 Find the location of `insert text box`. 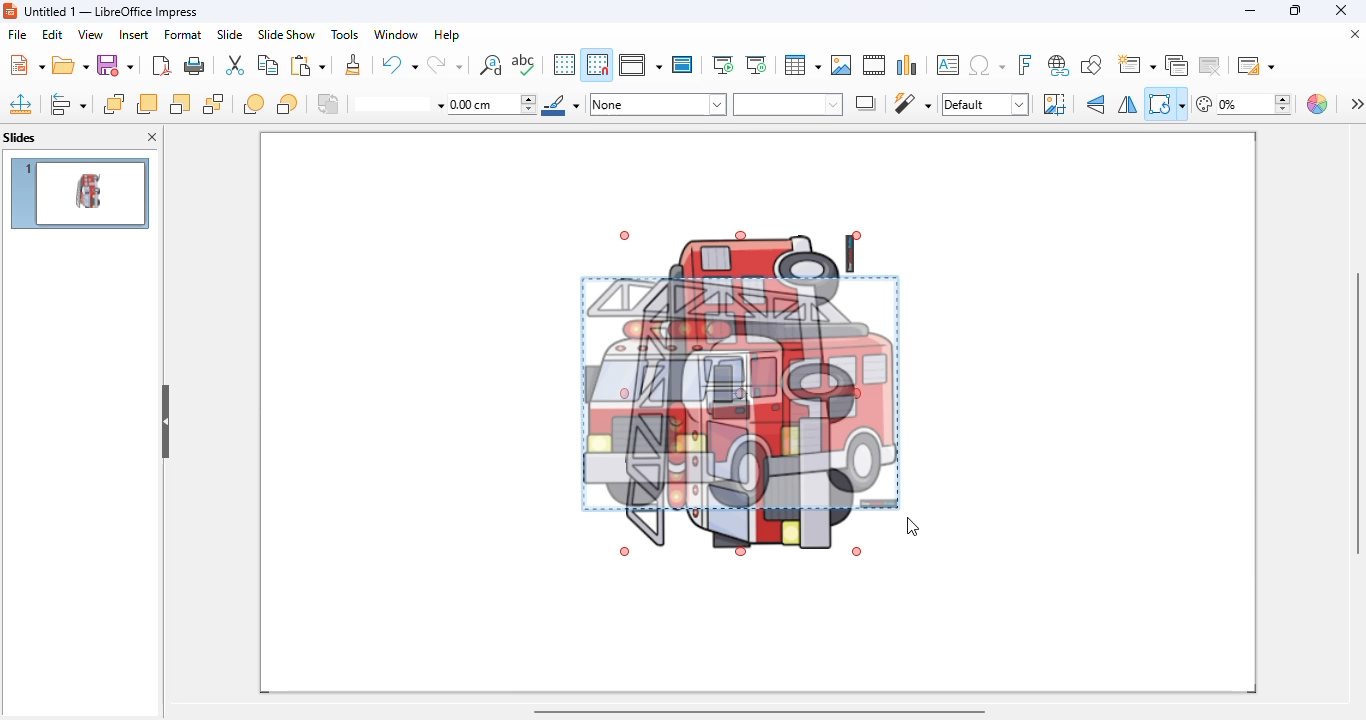

insert text box is located at coordinates (947, 65).